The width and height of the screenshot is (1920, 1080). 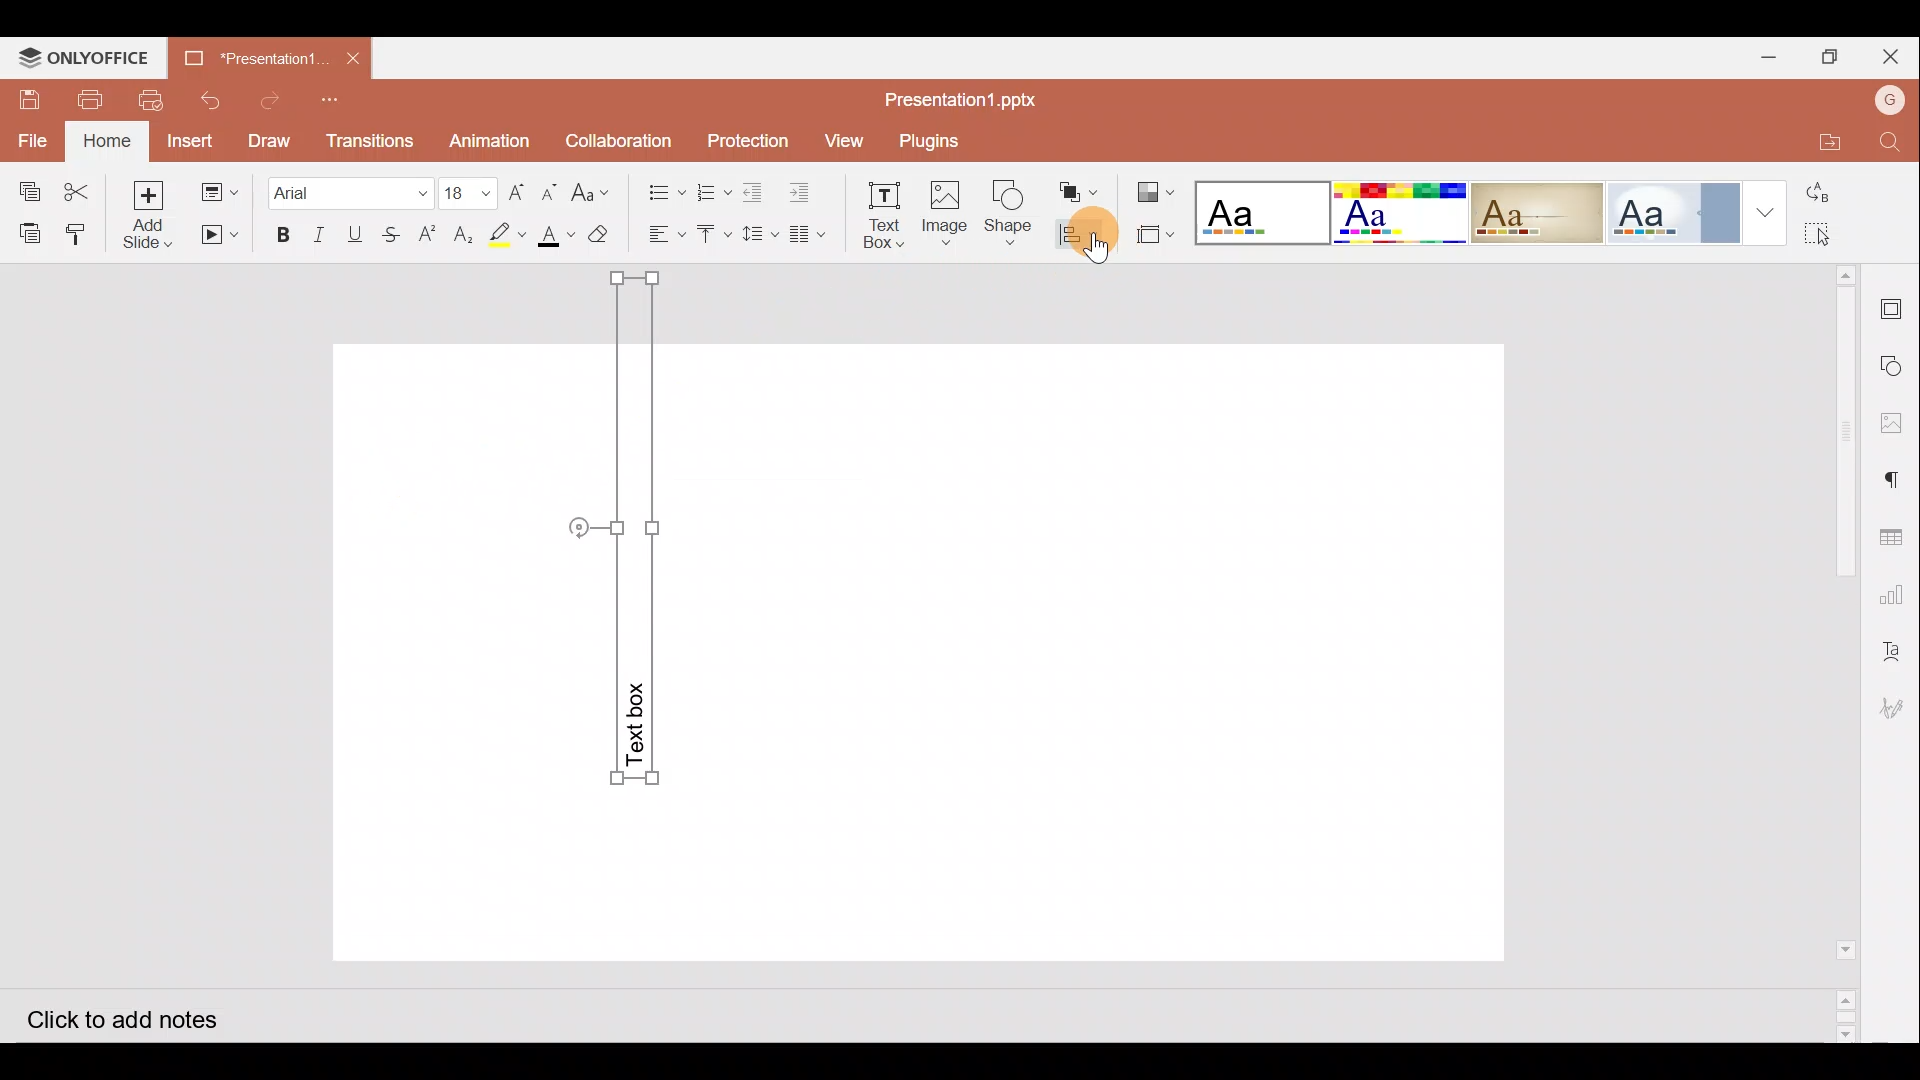 I want to click on Superscript, so click(x=433, y=236).